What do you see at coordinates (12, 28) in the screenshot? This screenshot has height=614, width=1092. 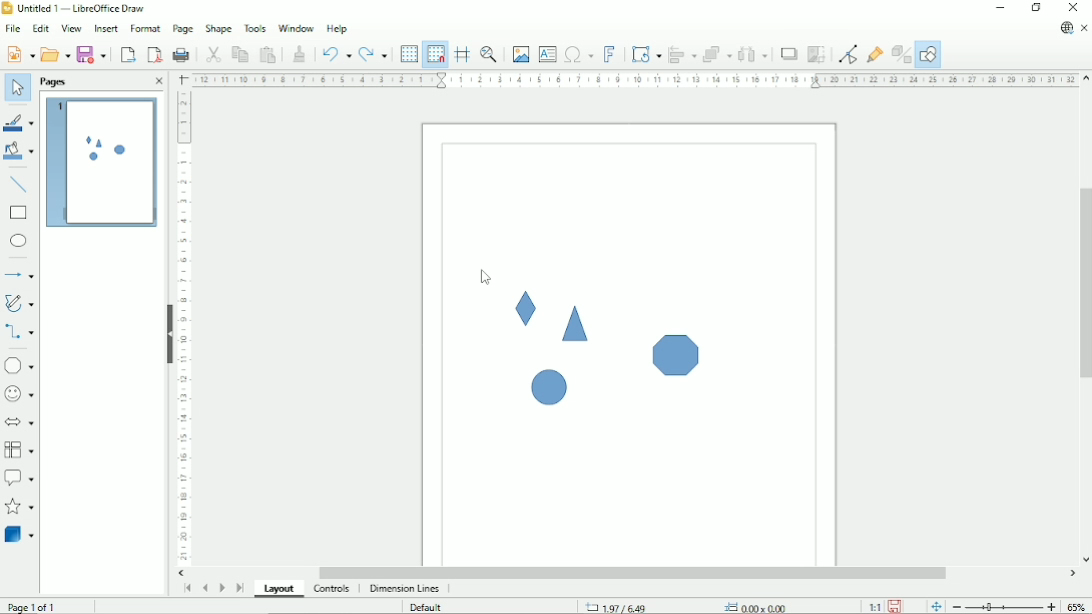 I see `File` at bounding box center [12, 28].